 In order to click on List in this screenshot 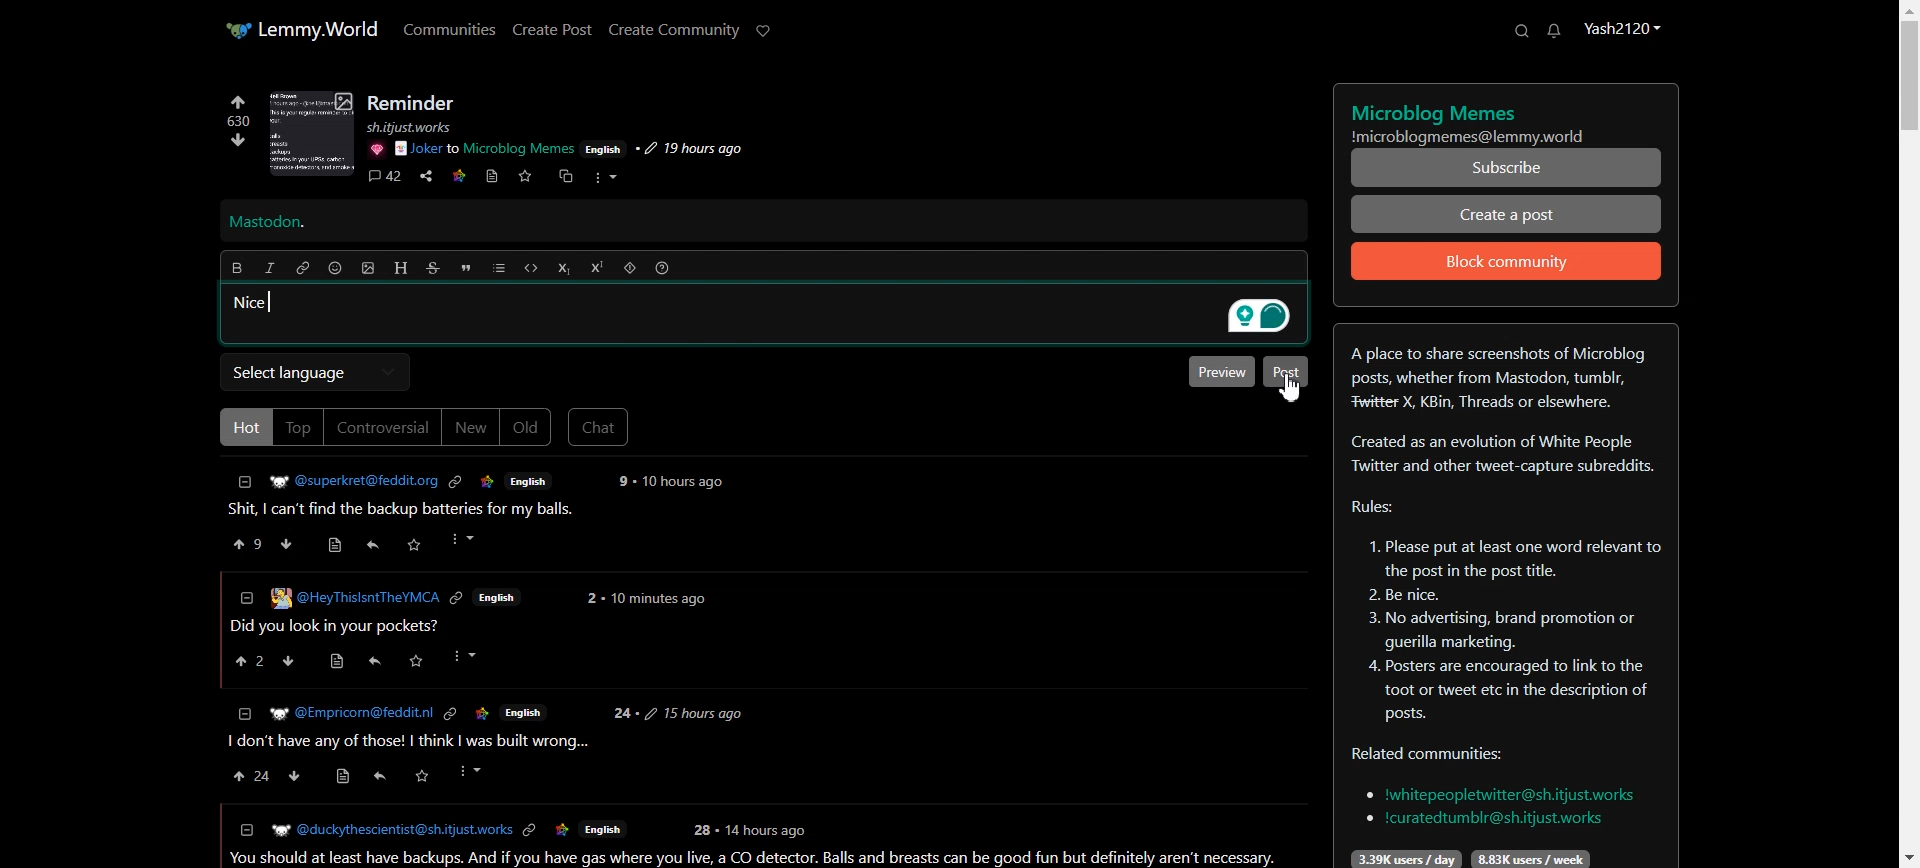, I will do `click(499, 268)`.